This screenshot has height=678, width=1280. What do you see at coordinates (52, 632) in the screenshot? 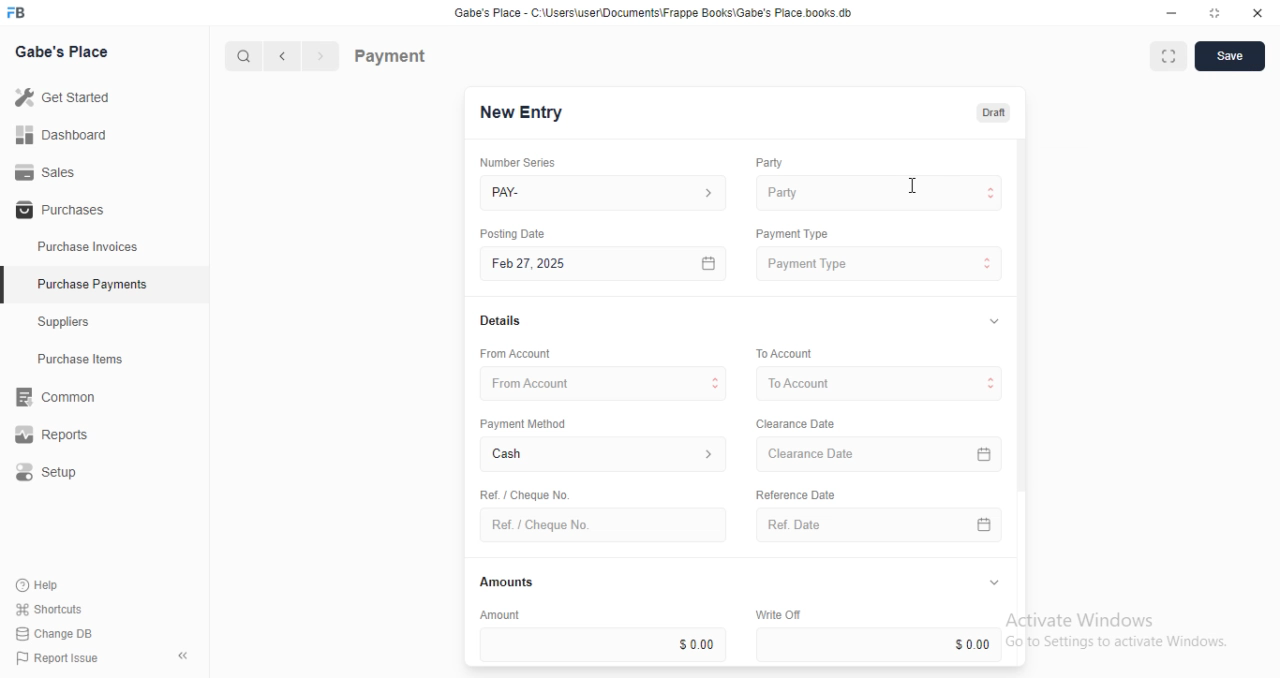
I see `Change DB` at bounding box center [52, 632].